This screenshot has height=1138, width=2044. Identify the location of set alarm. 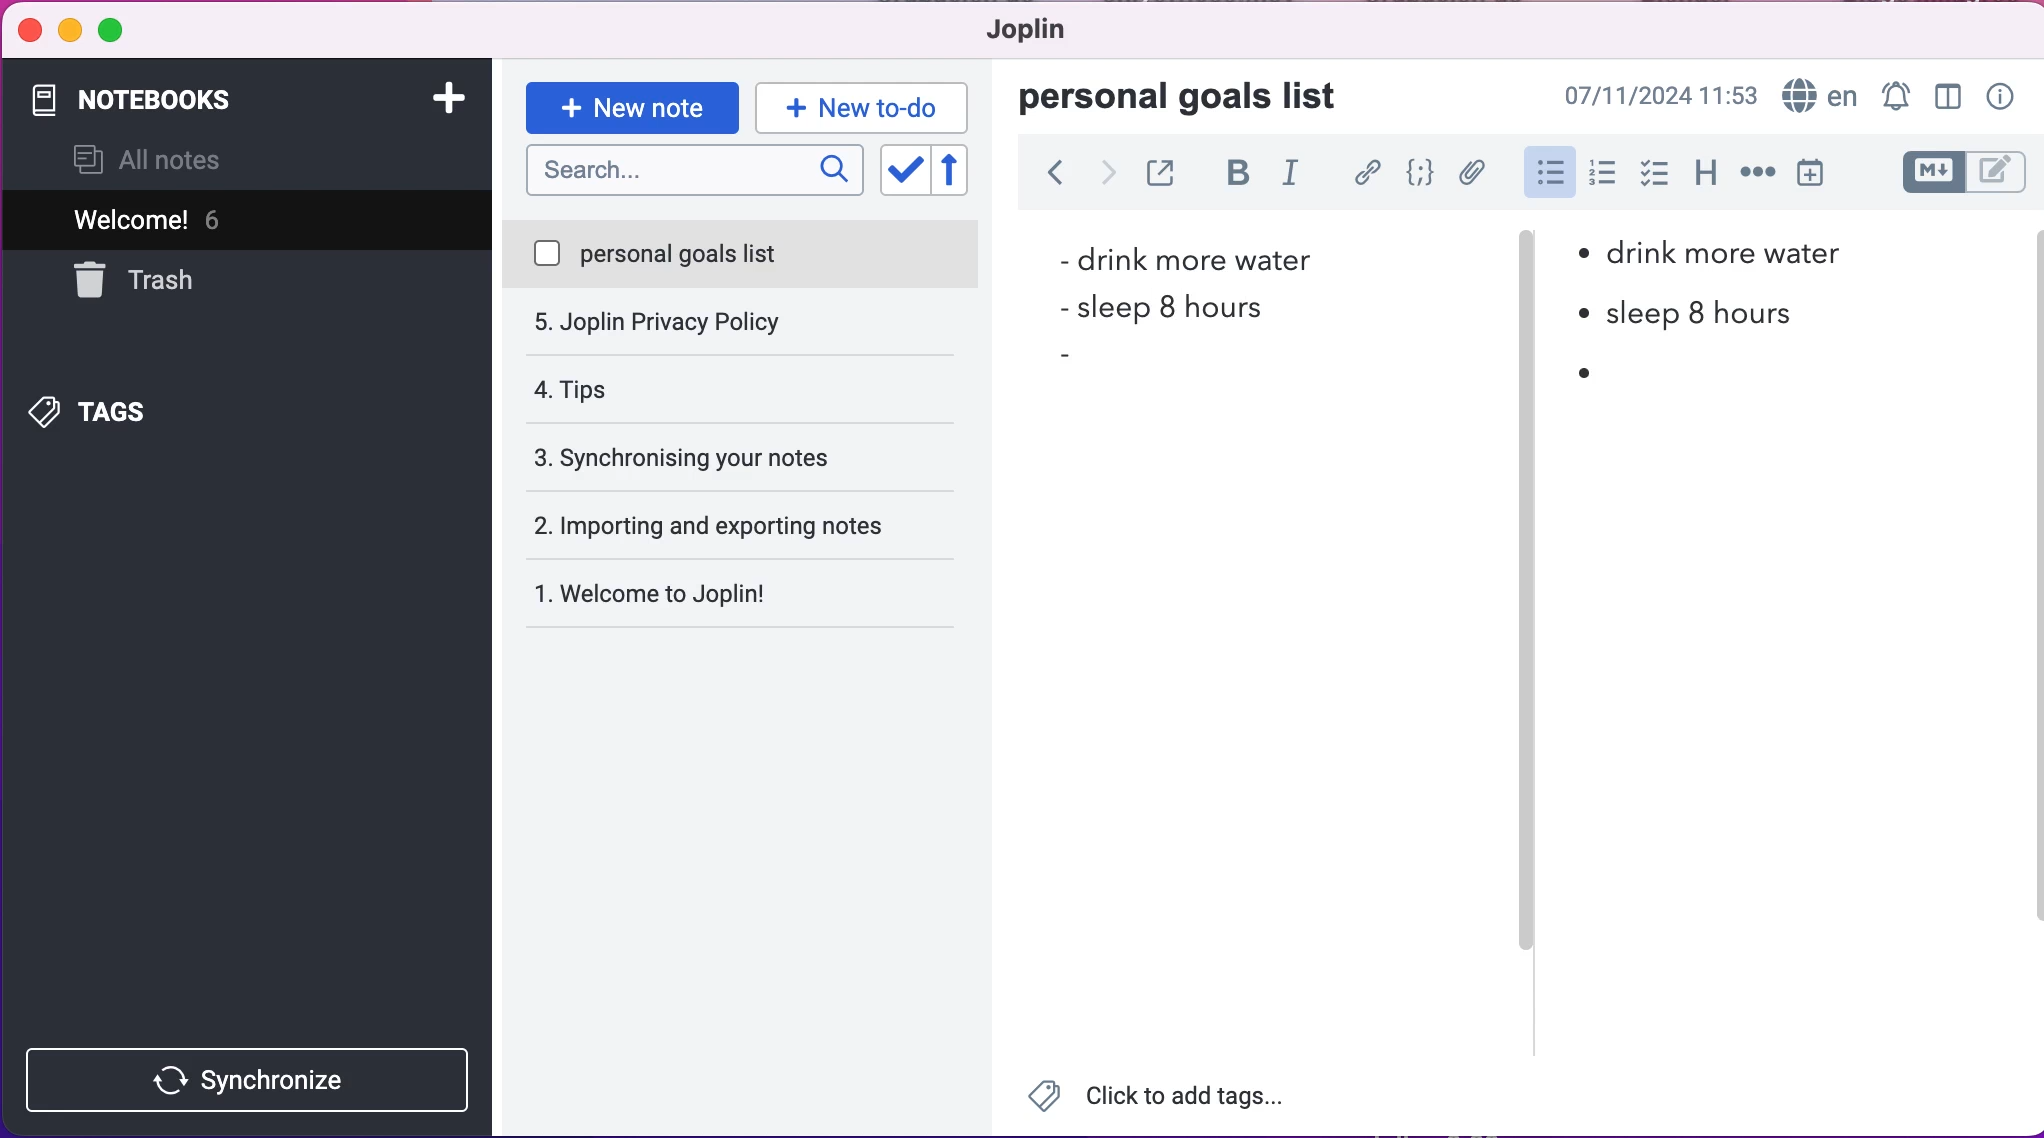
(1892, 93).